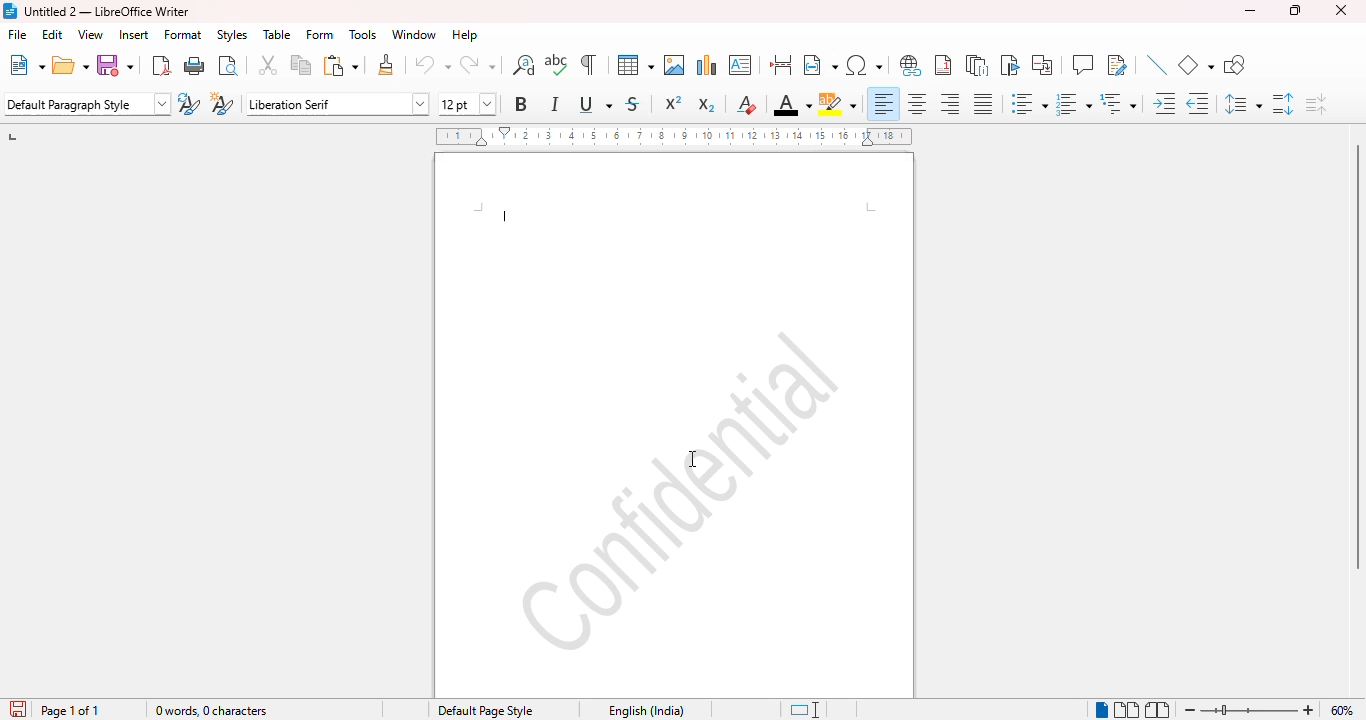 The width and height of the screenshot is (1366, 720). Describe the element at coordinates (679, 489) in the screenshot. I see `custom watermark with text "Confidential" added` at that location.